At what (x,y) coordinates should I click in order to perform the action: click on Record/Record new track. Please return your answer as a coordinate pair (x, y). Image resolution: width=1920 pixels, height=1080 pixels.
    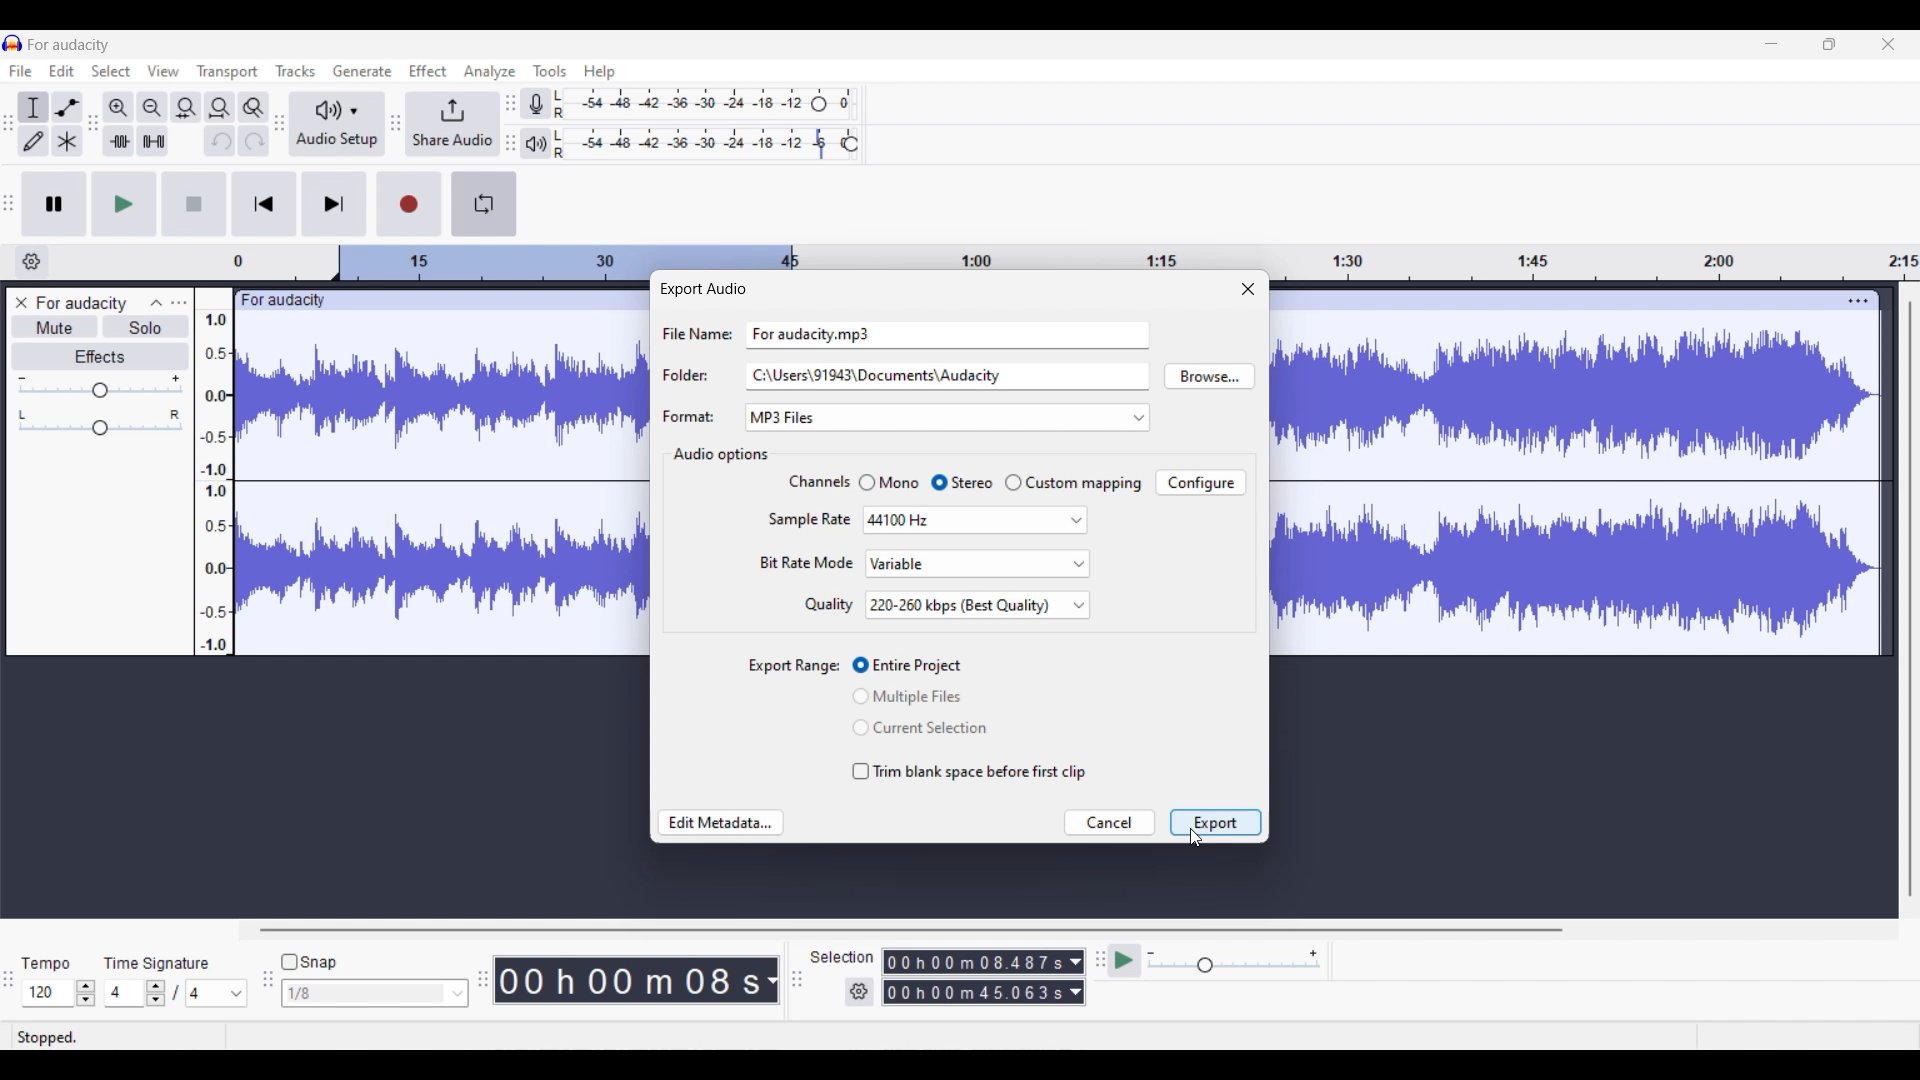
    Looking at the image, I should click on (410, 204).